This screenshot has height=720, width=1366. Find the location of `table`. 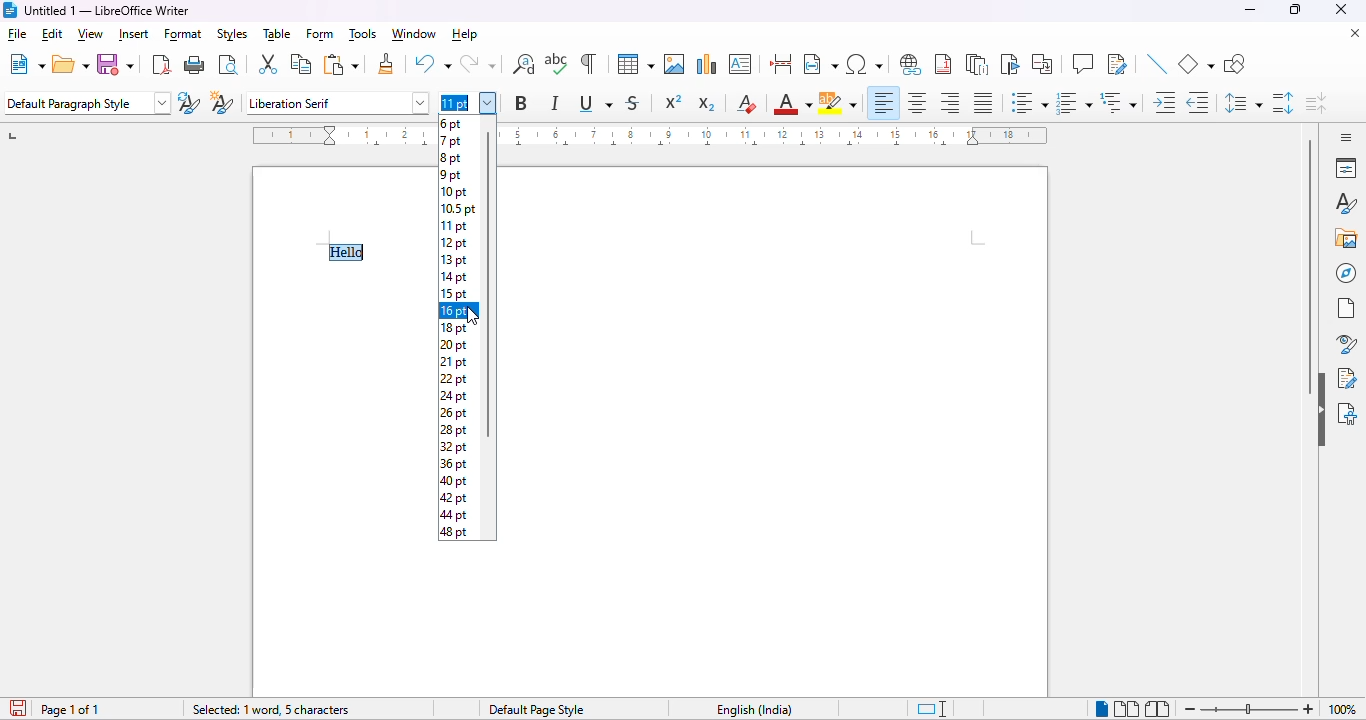

table is located at coordinates (277, 35).